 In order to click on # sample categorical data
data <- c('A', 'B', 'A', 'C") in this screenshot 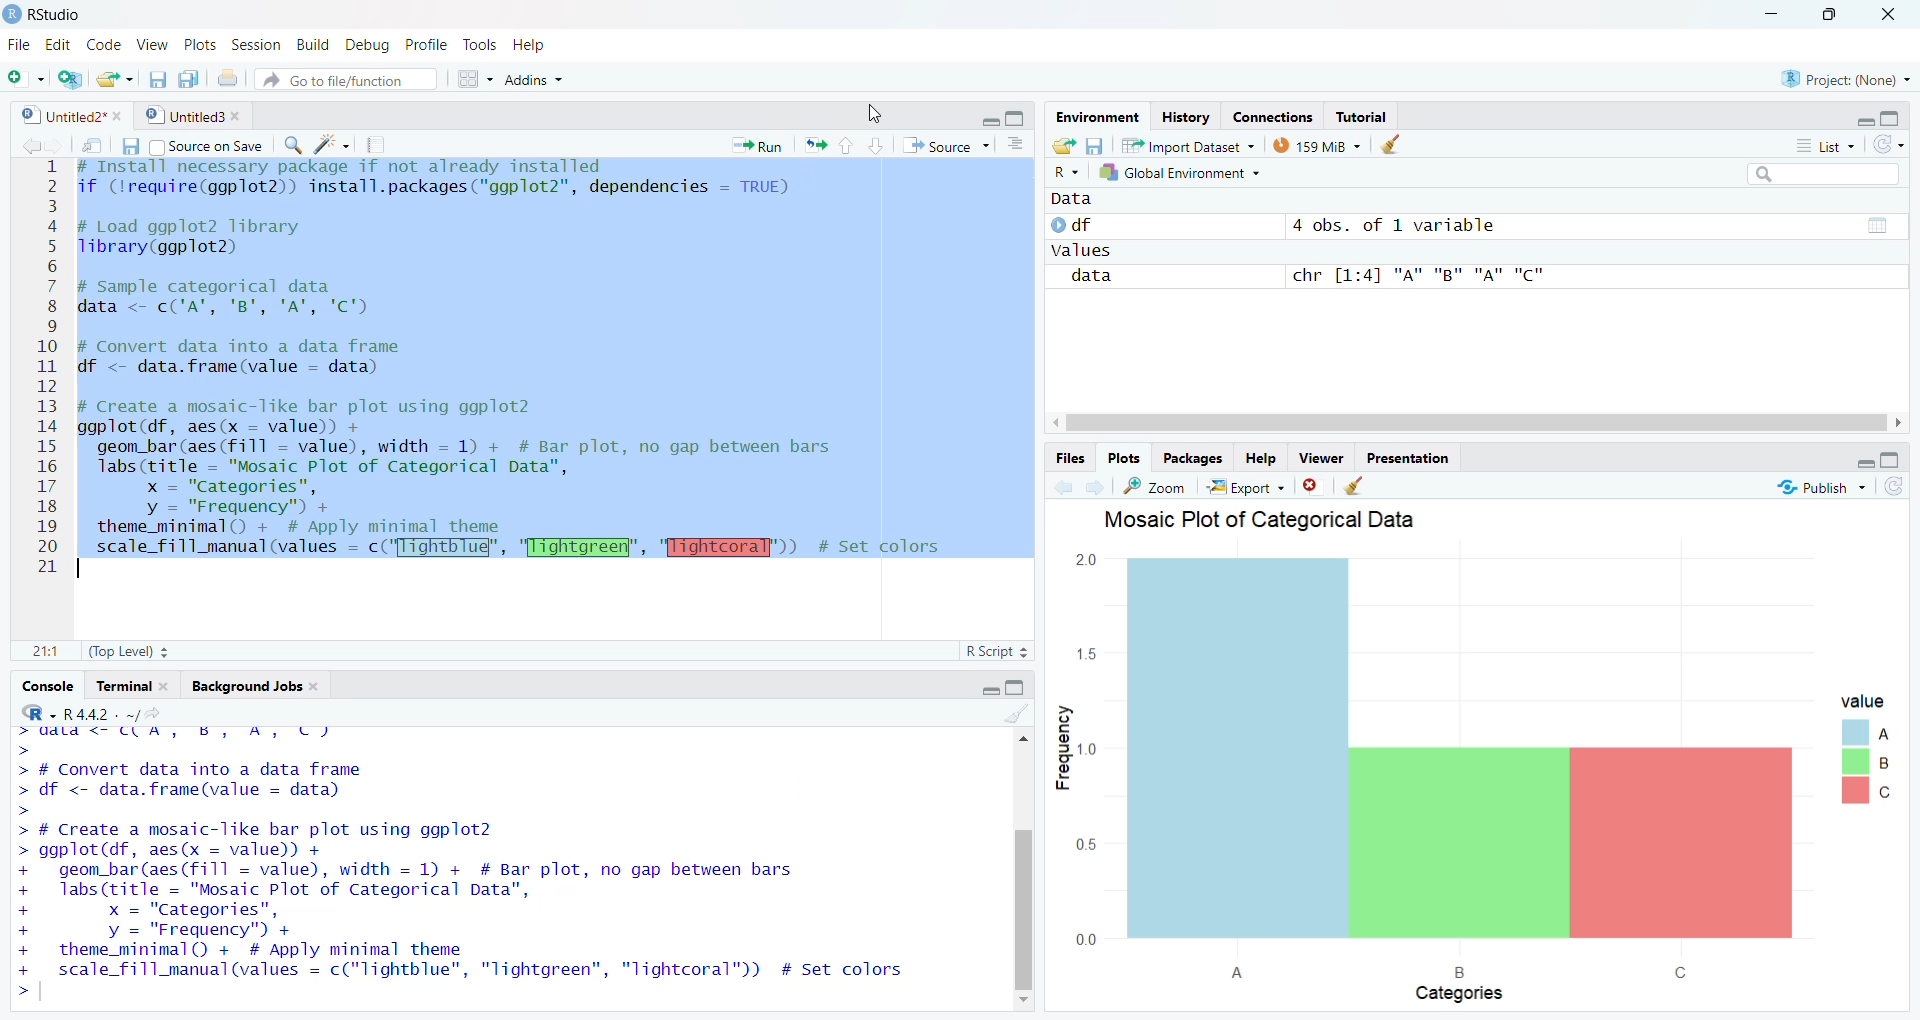, I will do `click(243, 296)`.